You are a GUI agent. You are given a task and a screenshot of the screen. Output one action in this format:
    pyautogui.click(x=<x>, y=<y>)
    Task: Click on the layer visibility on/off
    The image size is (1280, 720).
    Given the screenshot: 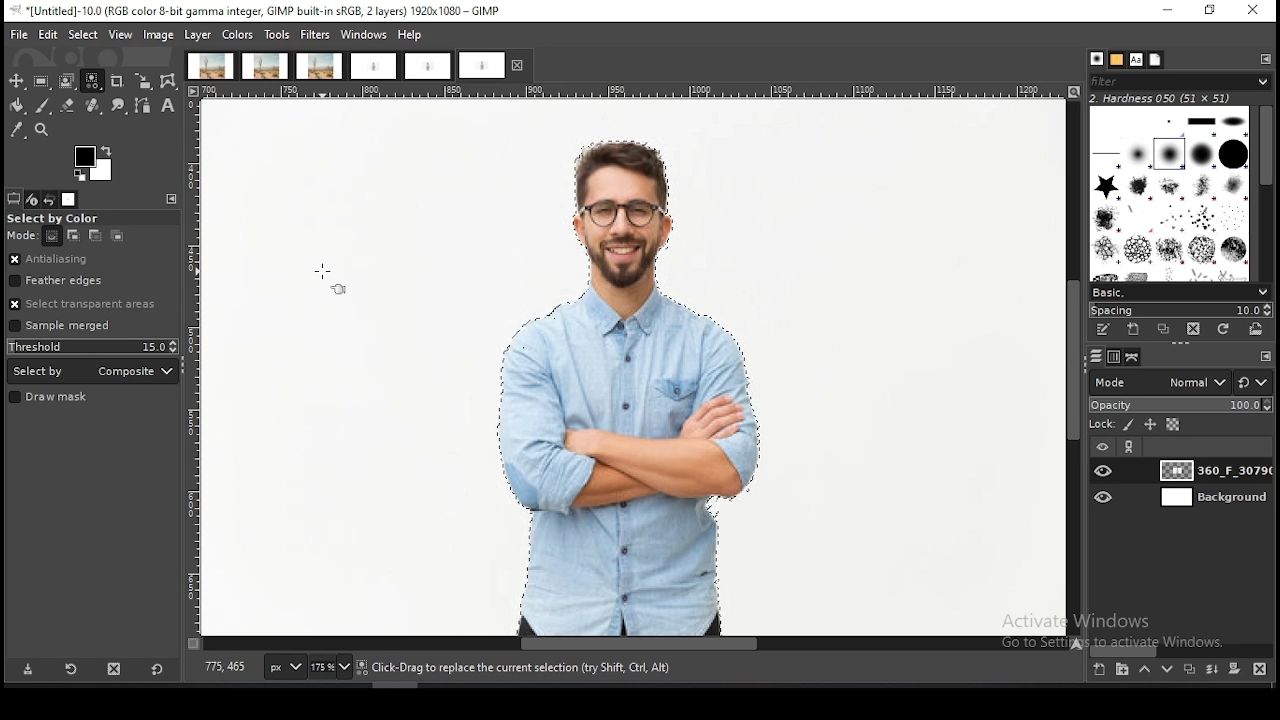 What is the action you would take?
    pyautogui.click(x=1105, y=498)
    